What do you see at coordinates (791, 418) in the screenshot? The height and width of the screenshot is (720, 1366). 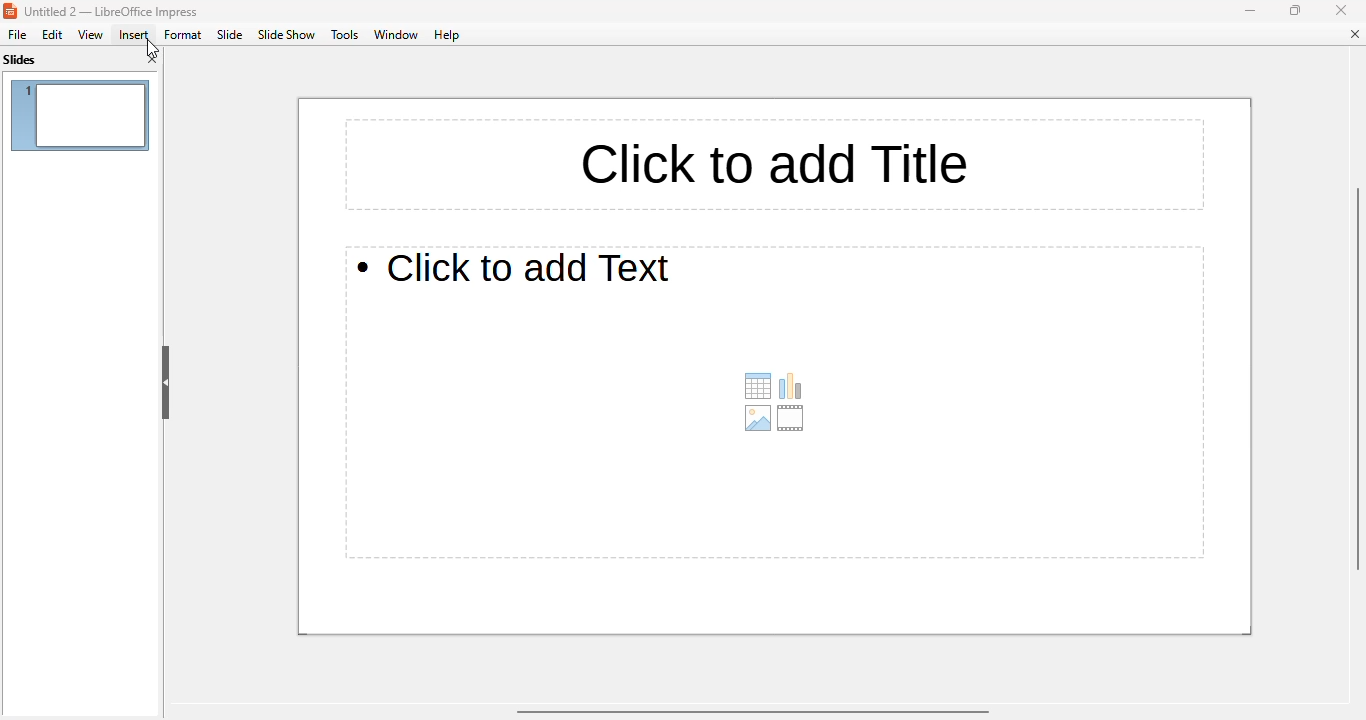 I see `insert audio or video` at bounding box center [791, 418].